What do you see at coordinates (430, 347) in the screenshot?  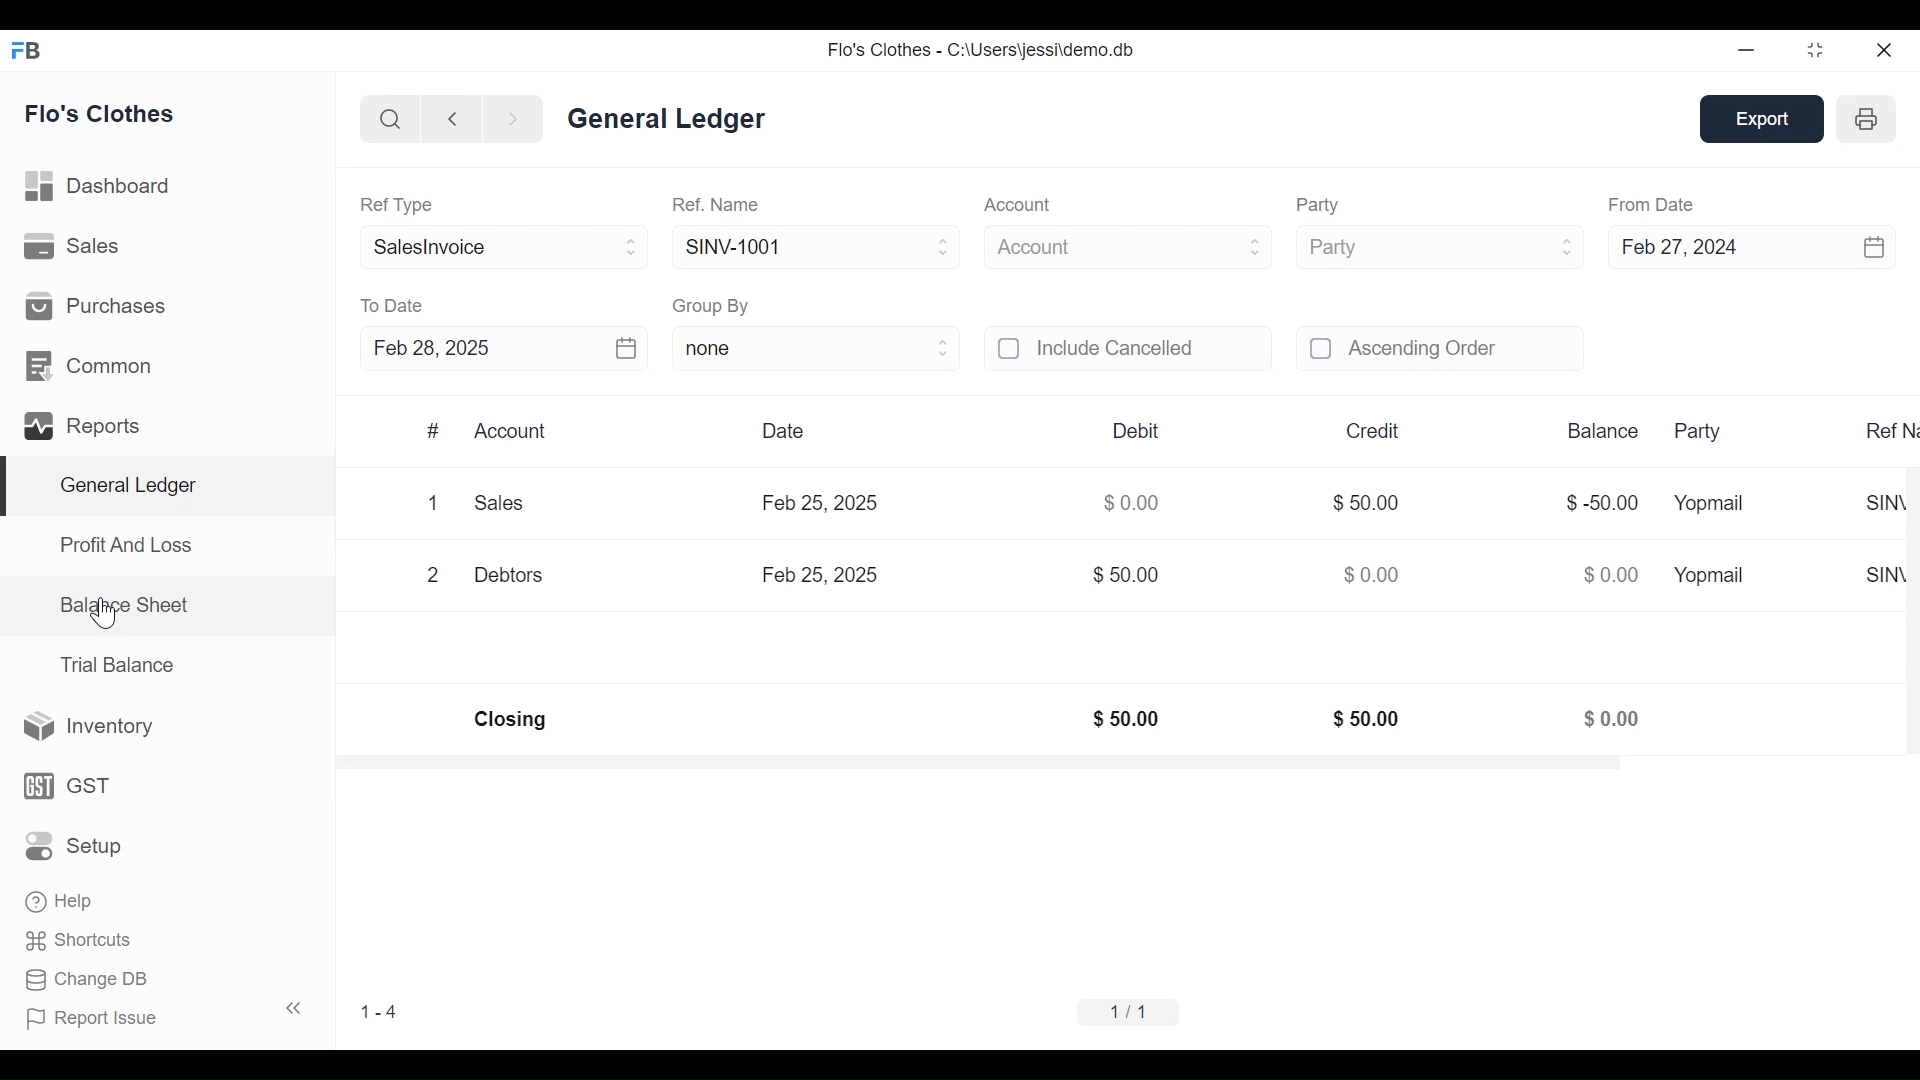 I see `Feb 28, 2025` at bounding box center [430, 347].